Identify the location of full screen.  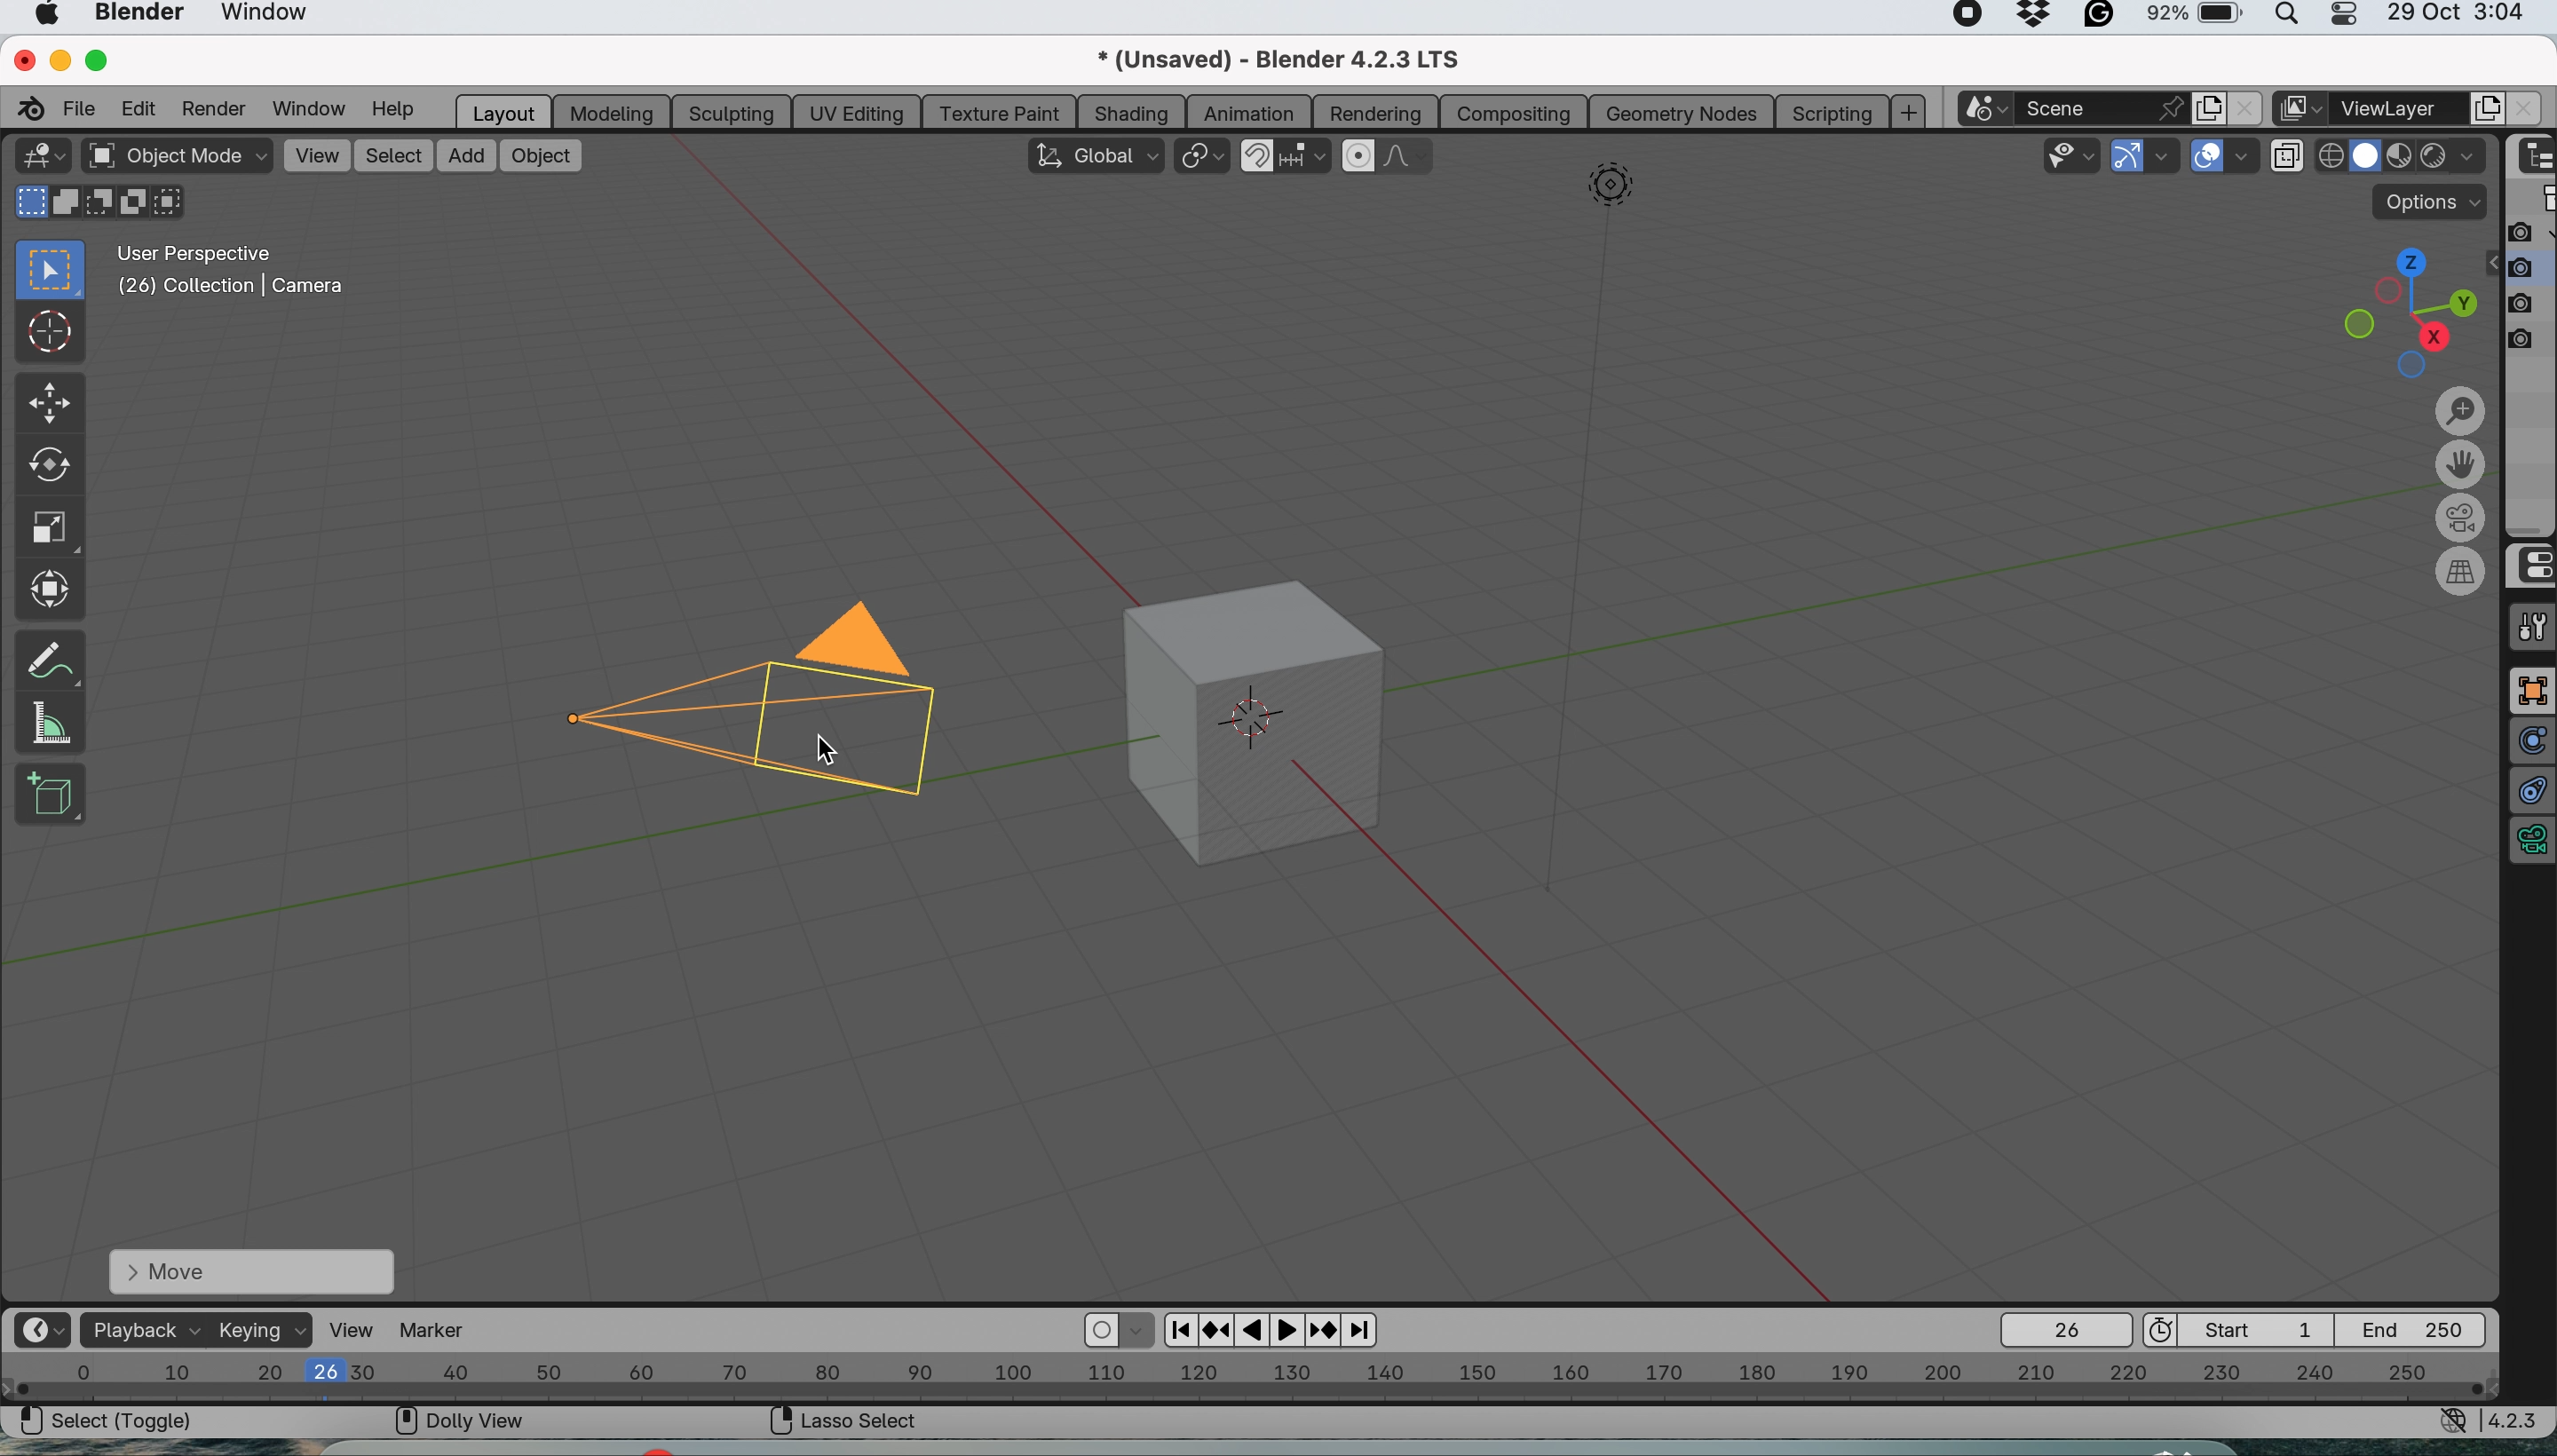
(2531, 691).